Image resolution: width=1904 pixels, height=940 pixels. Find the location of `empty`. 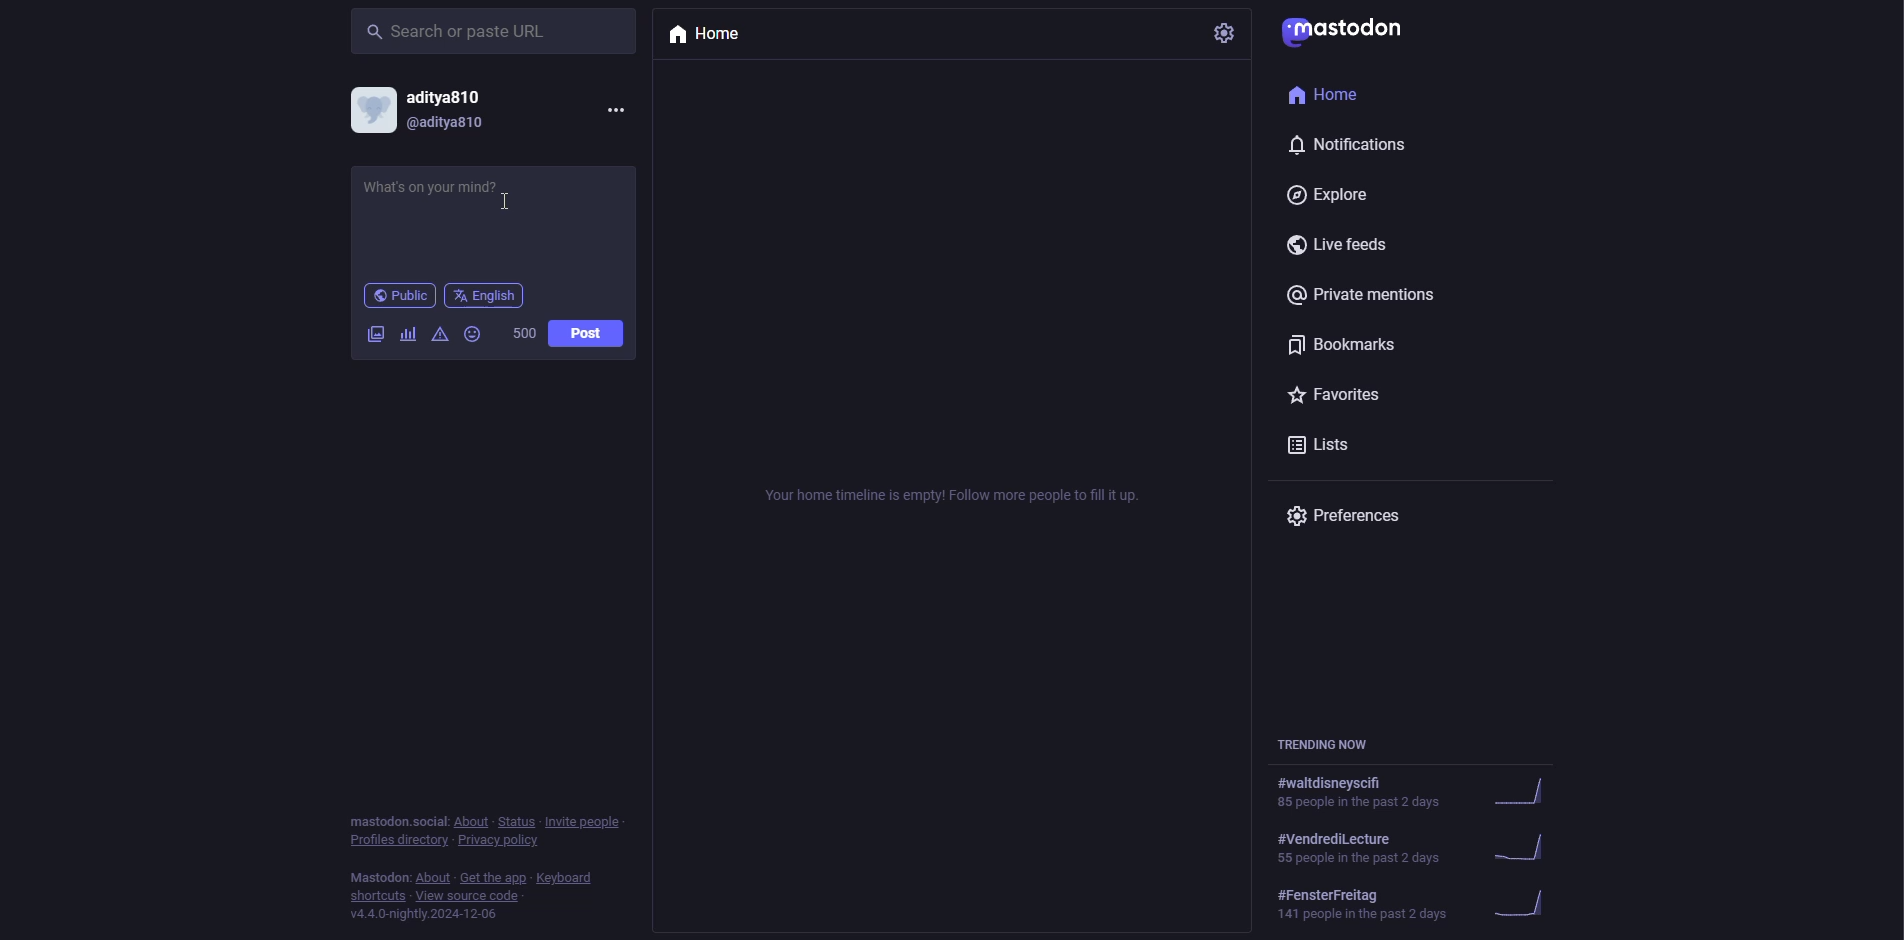

empty is located at coordinates (961, 492).